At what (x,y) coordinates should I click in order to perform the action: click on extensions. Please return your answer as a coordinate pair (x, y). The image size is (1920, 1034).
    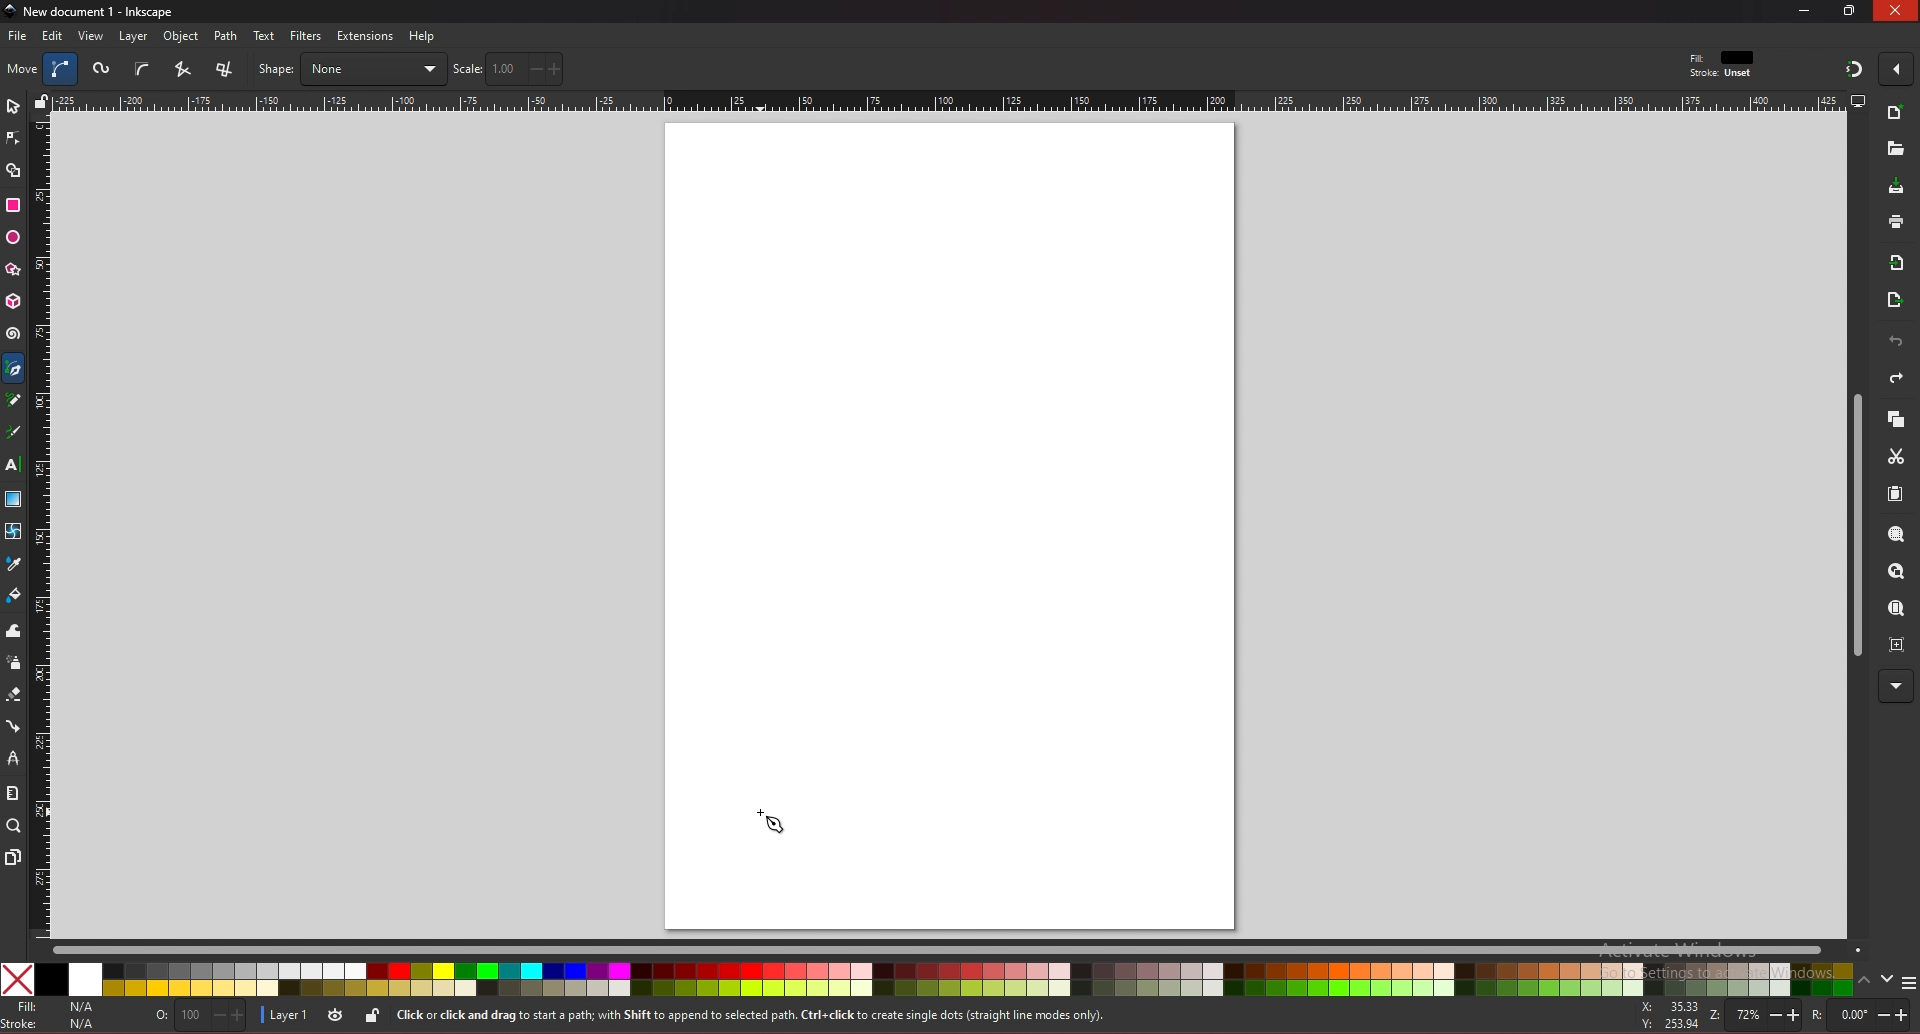
    Looking at the image, I should click on (364, 37).